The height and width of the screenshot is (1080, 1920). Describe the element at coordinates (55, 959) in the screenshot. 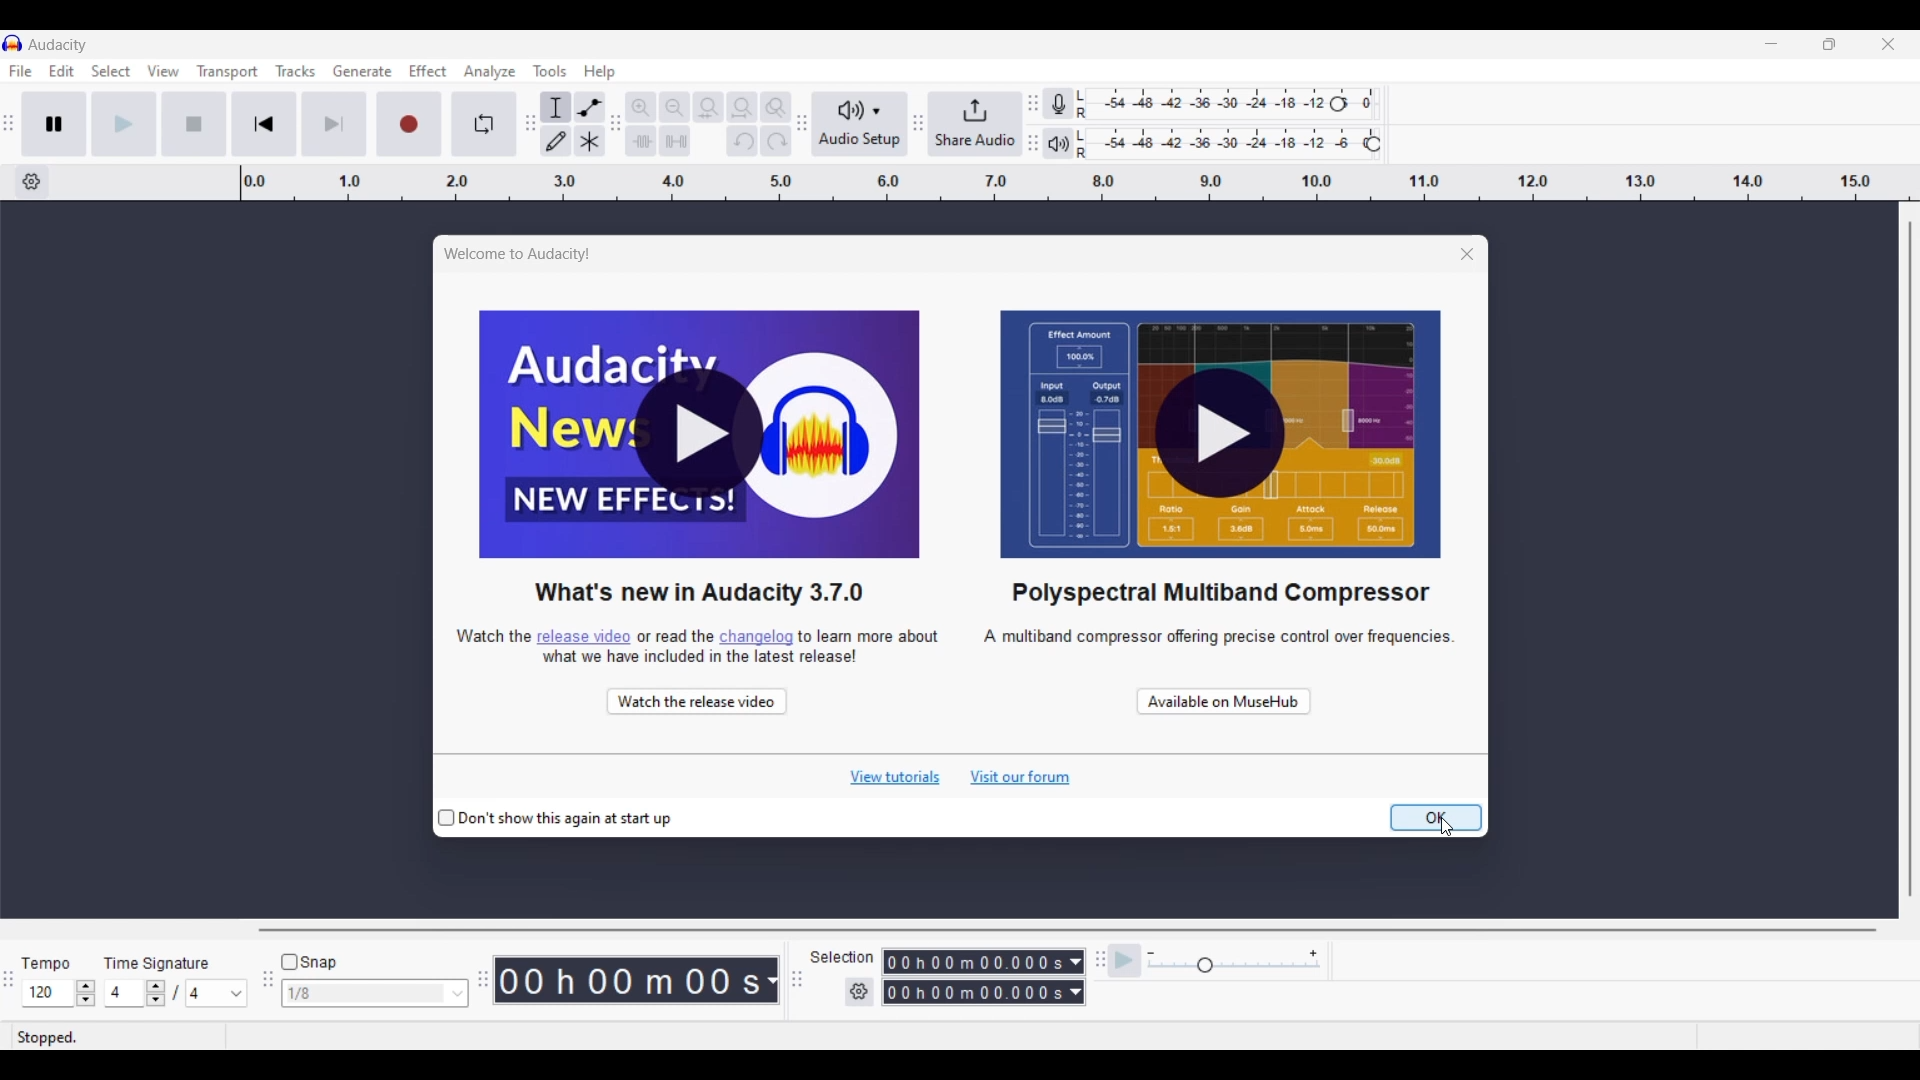

I see `Tempo` at that location.